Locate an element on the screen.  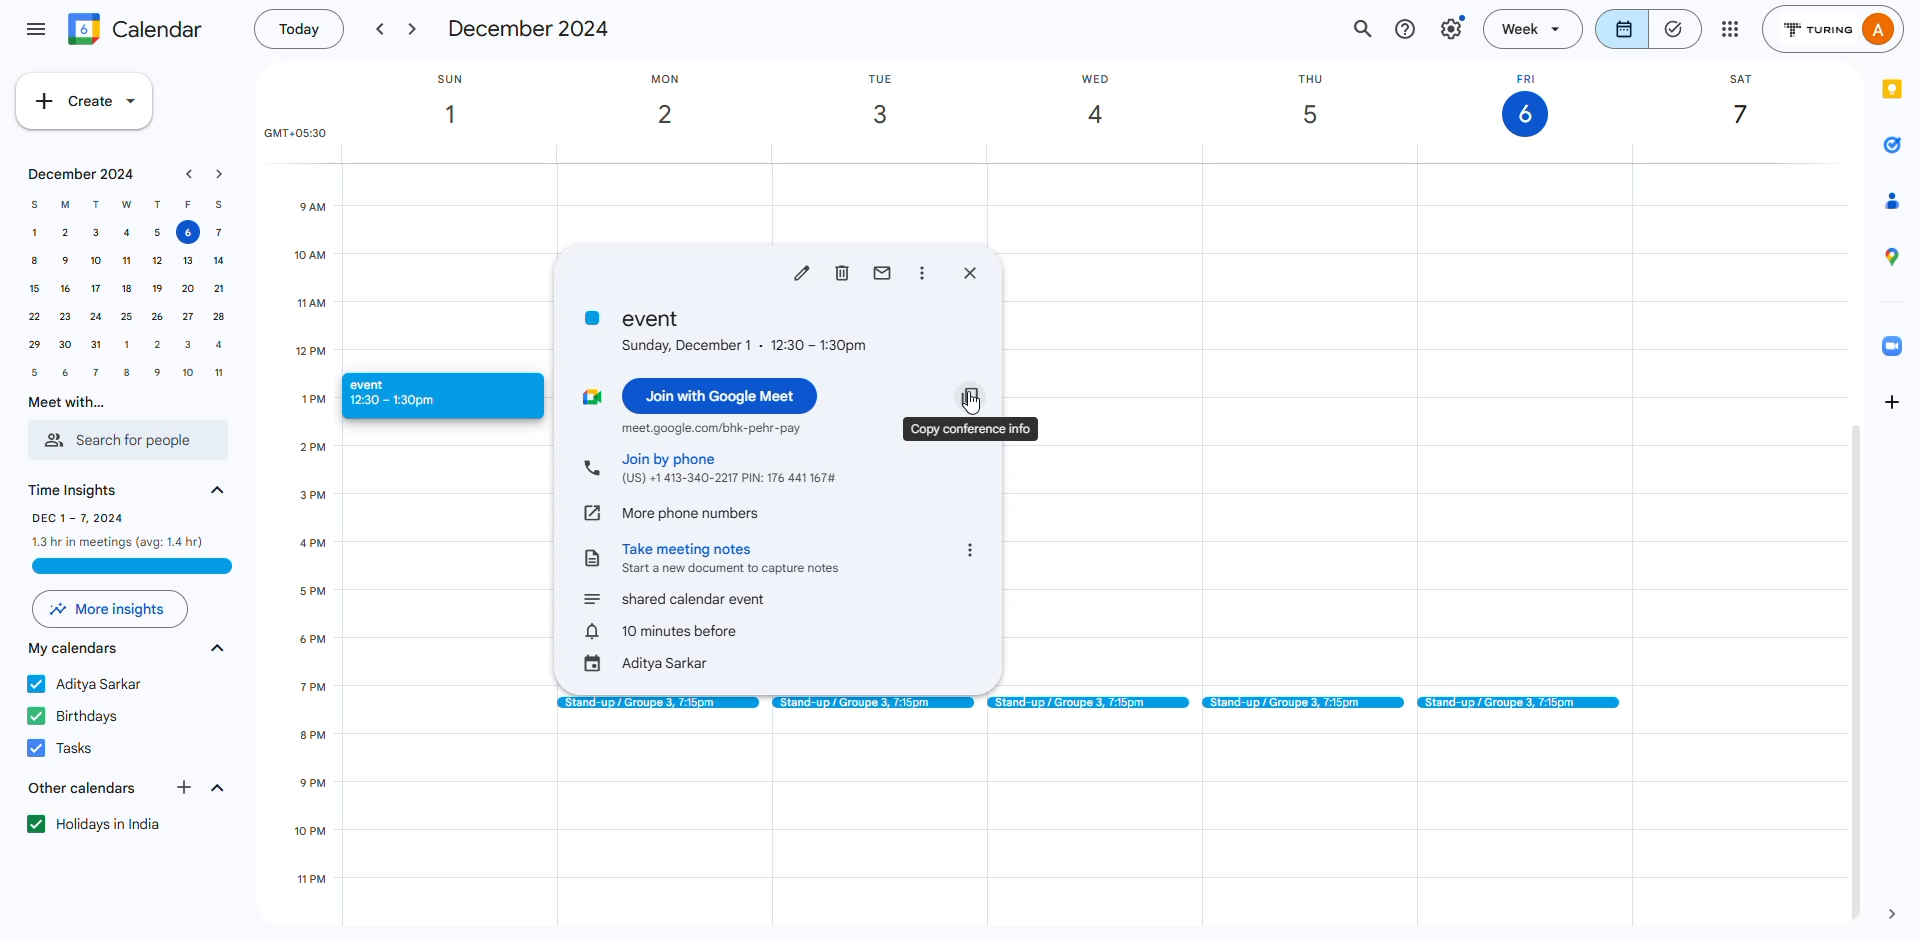
30 is located at coordinates (67, 344).